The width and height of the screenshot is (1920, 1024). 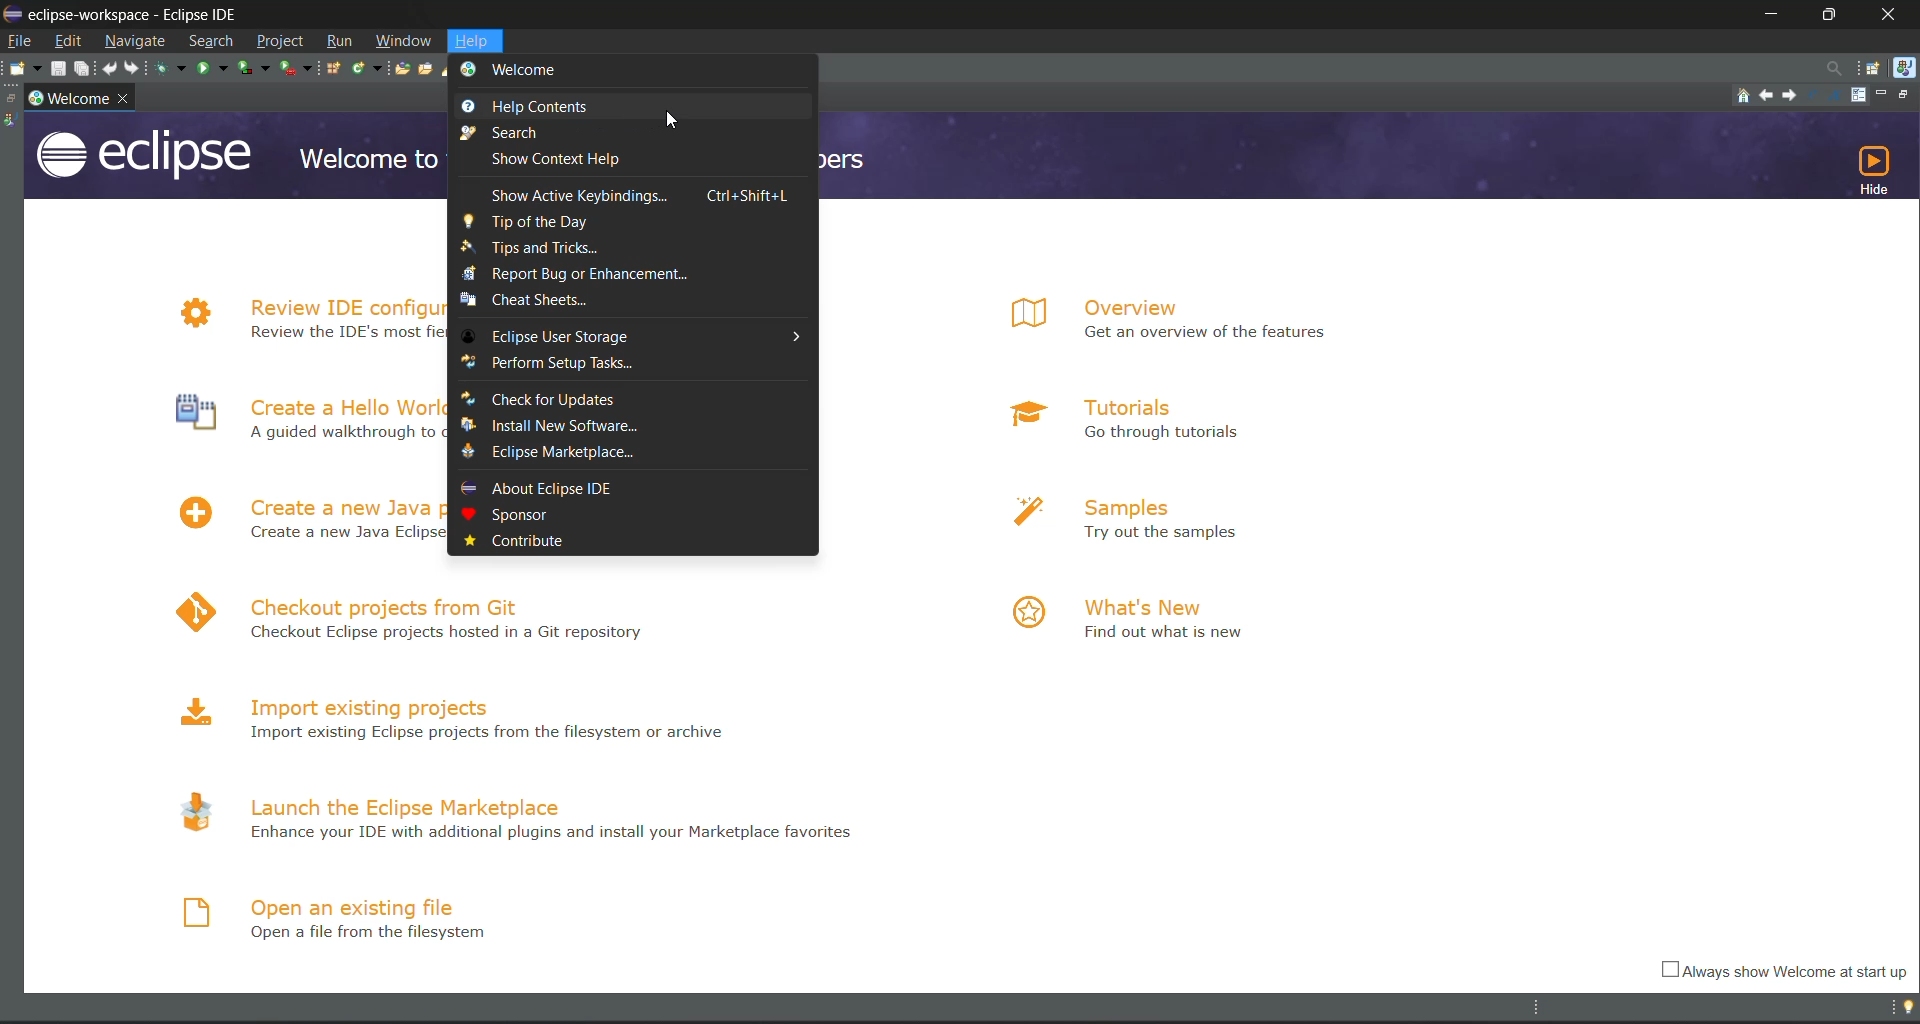 I want to click on open perspective, so click(x=1876, y=68).